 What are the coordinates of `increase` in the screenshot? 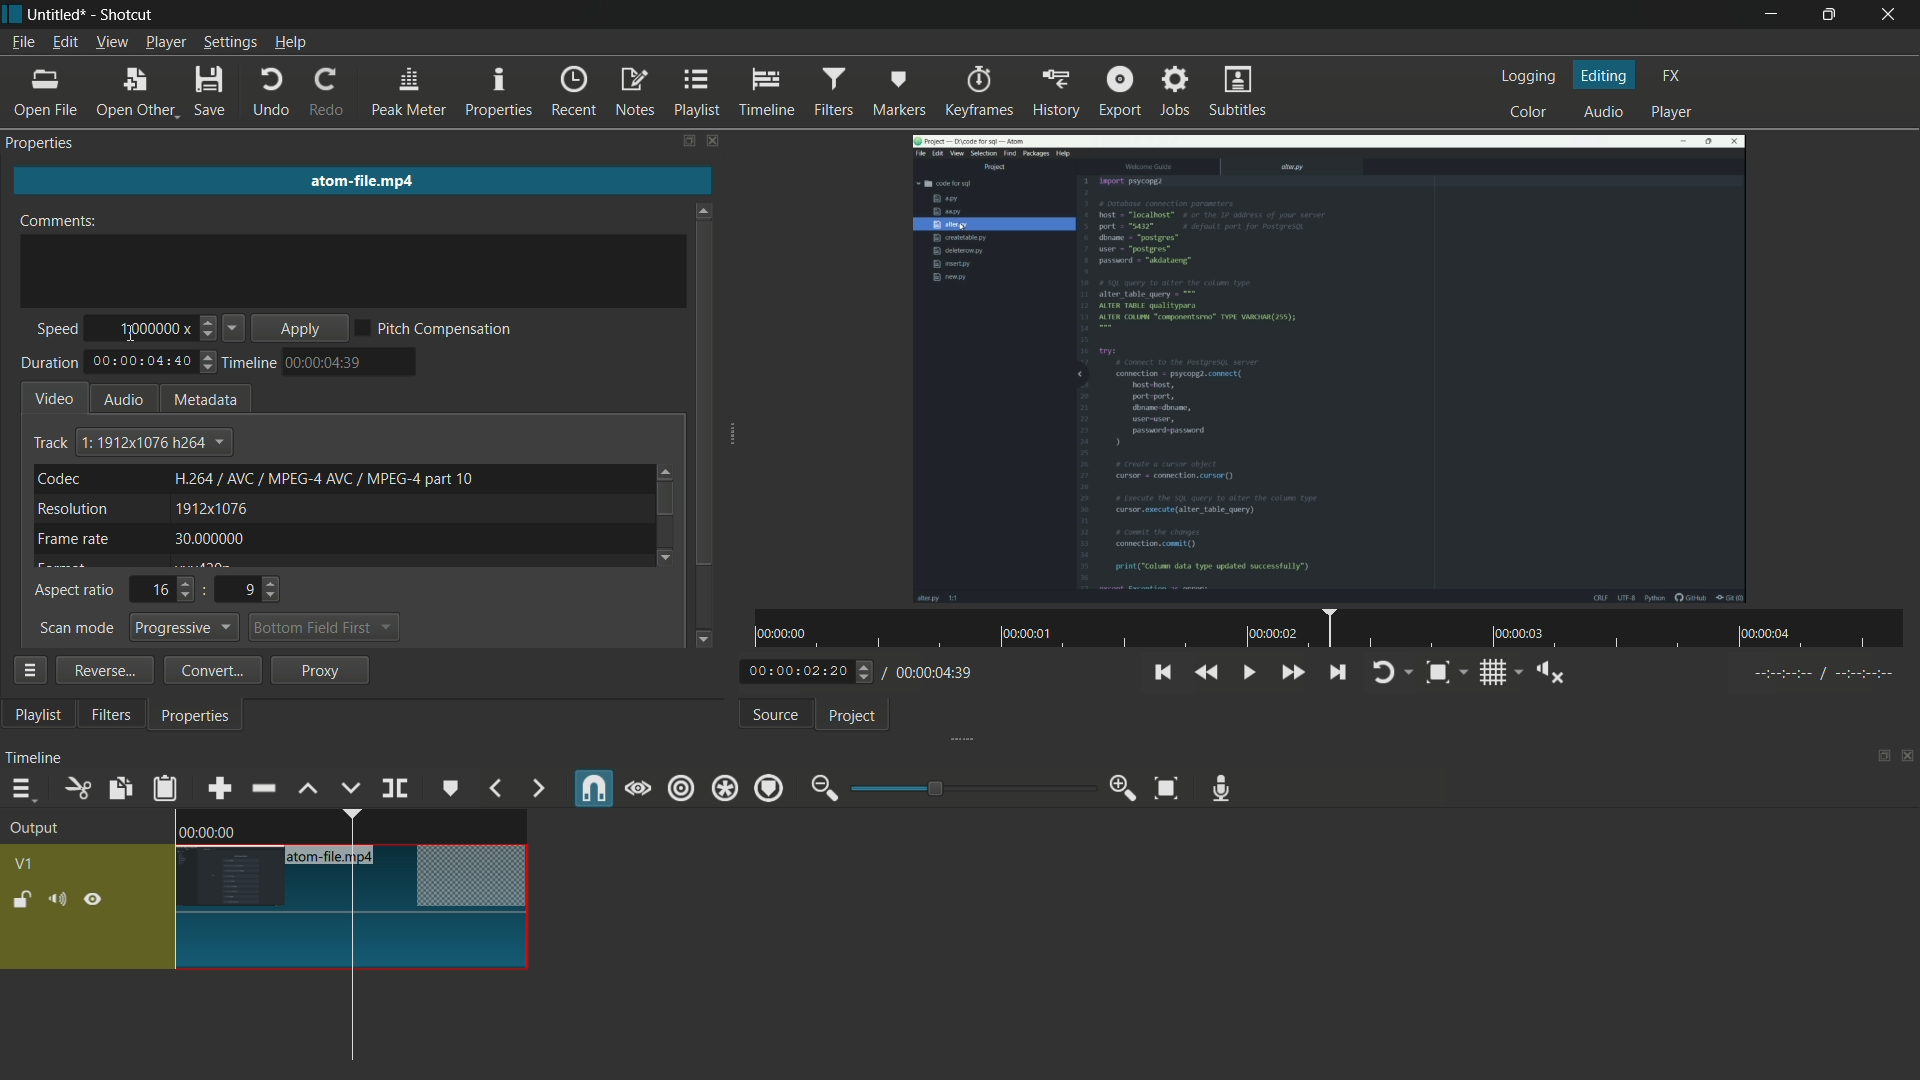 It's located at (211, 320).